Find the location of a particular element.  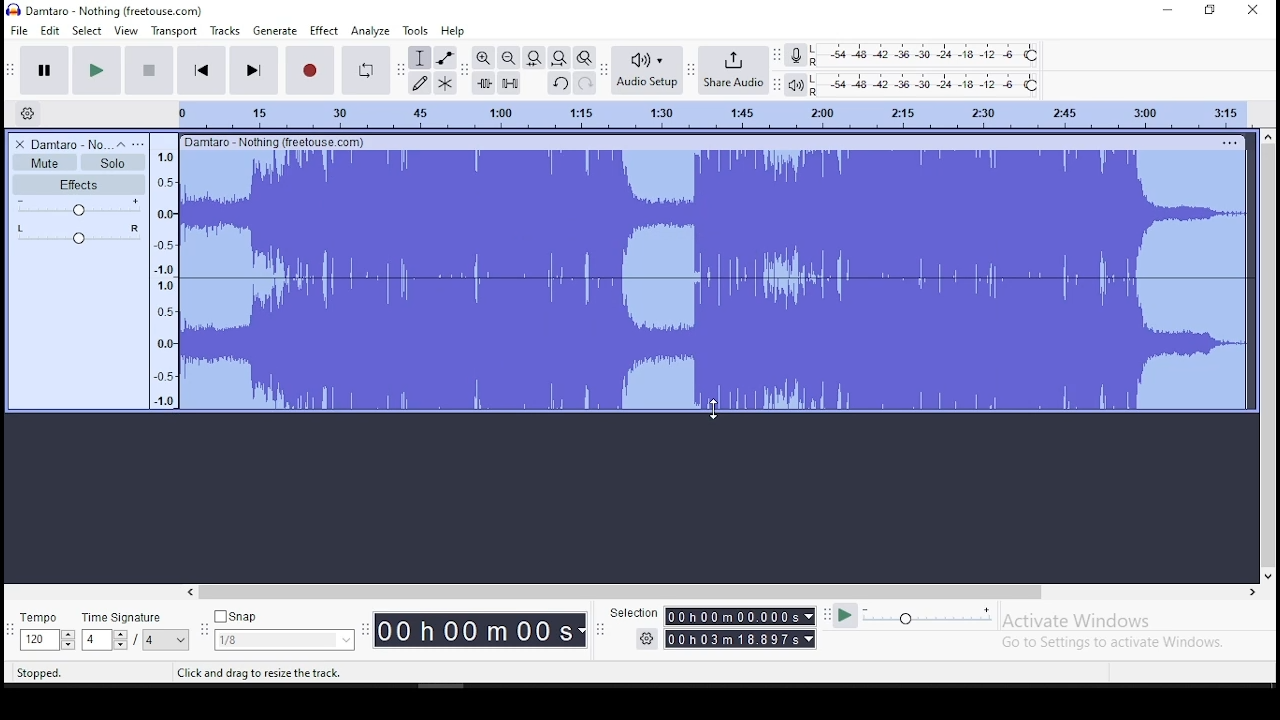

skip to end is located at coordinates (252, 70).